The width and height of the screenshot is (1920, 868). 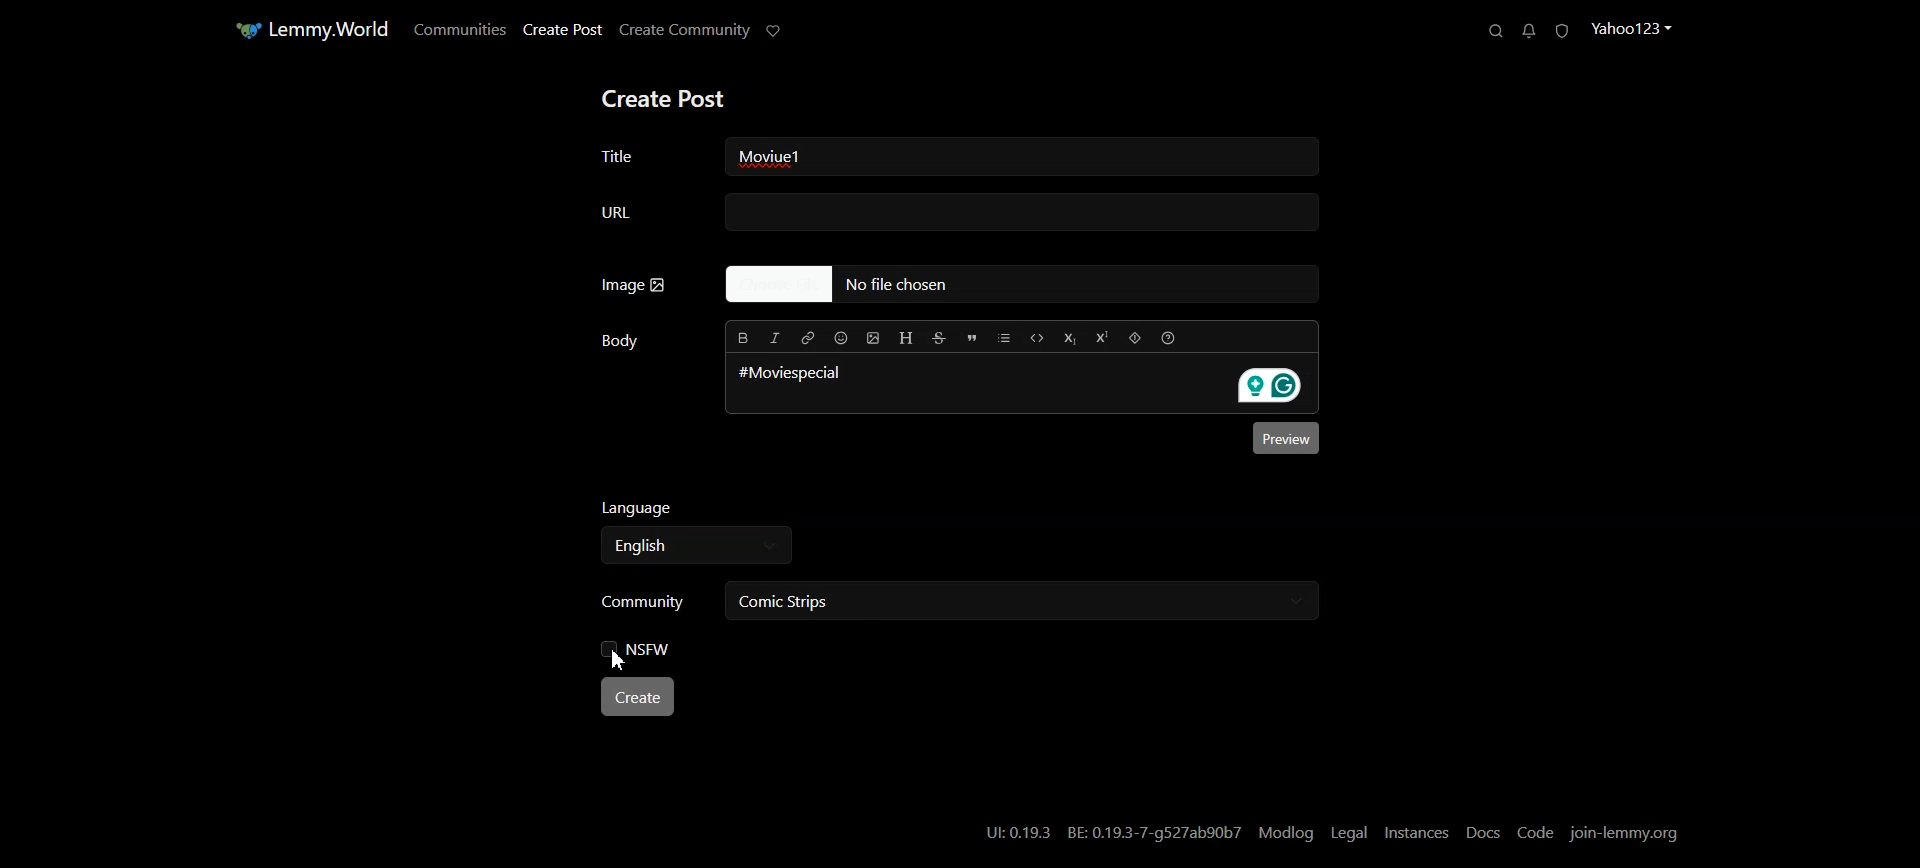 I want to click on Cursor, so click(x=618, y=659).